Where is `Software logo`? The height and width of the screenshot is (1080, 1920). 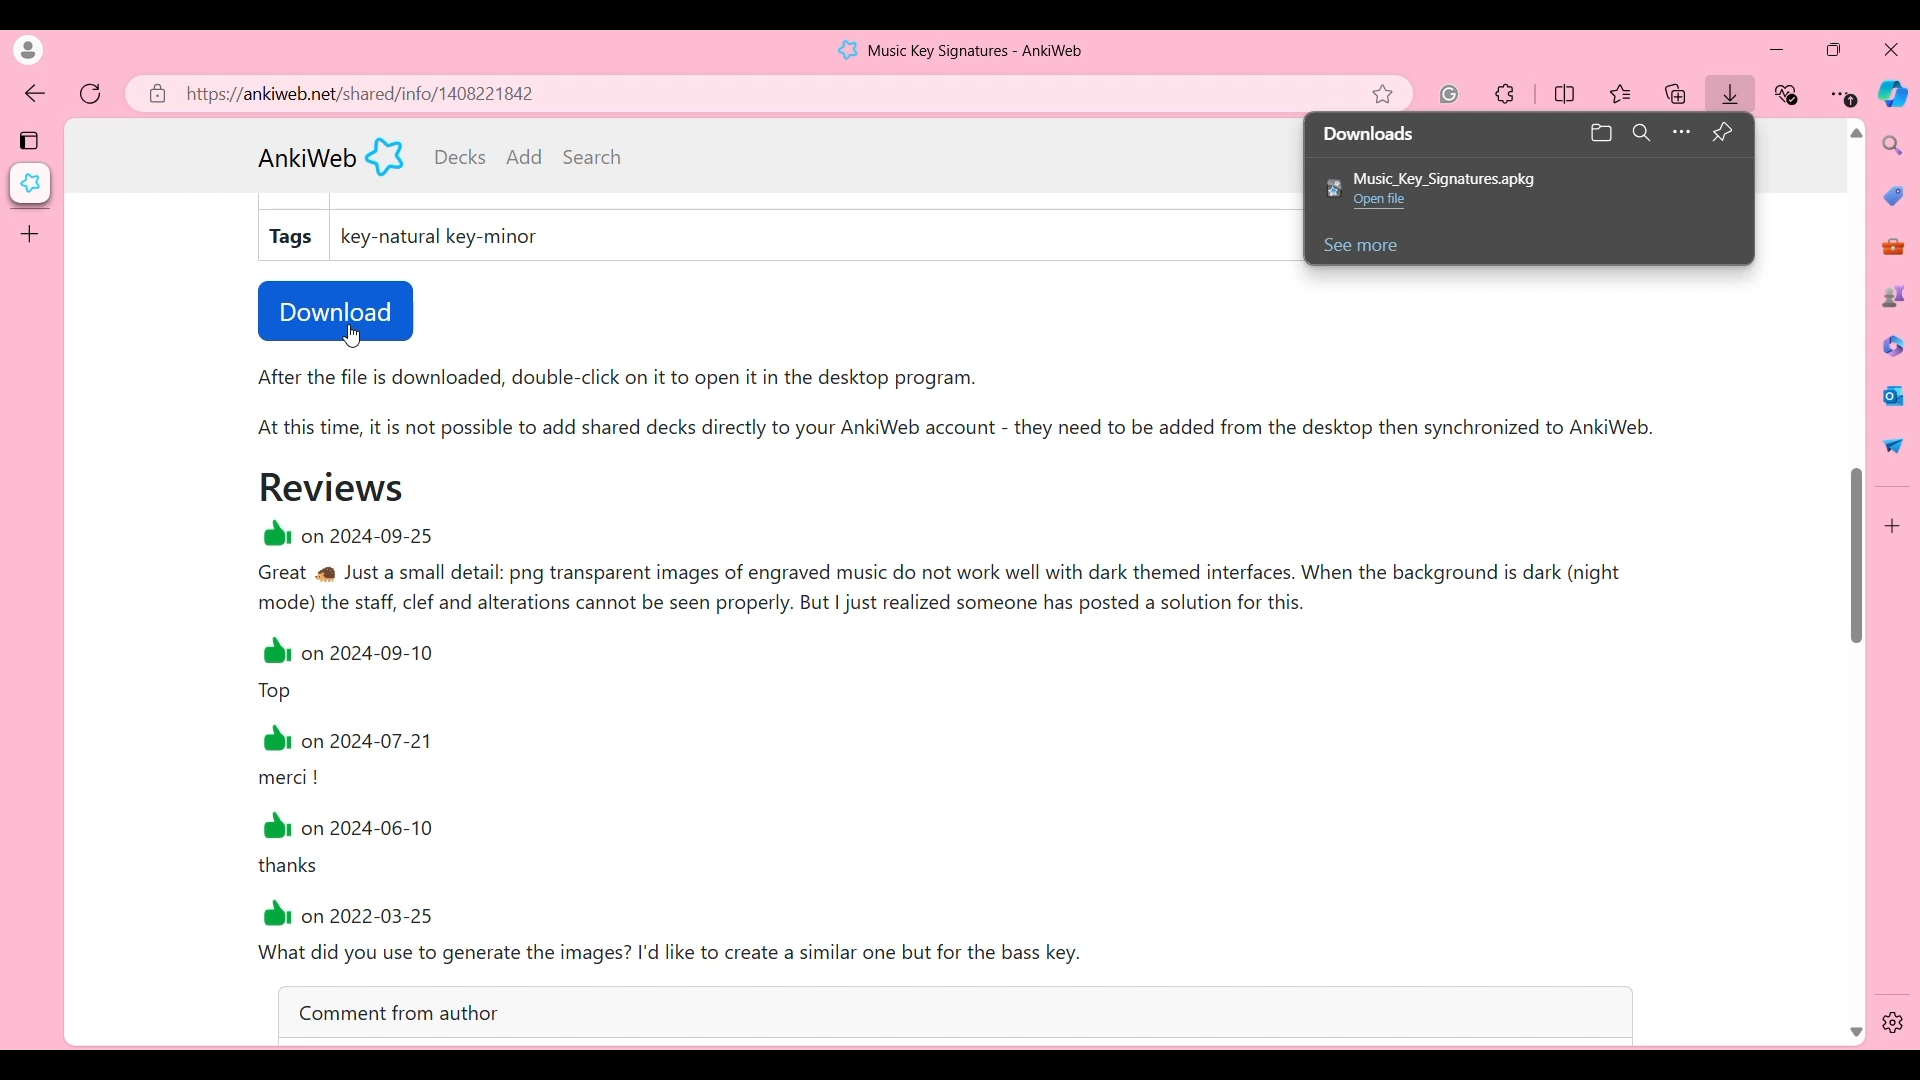 Software logo is located at coordinates (848, 50).